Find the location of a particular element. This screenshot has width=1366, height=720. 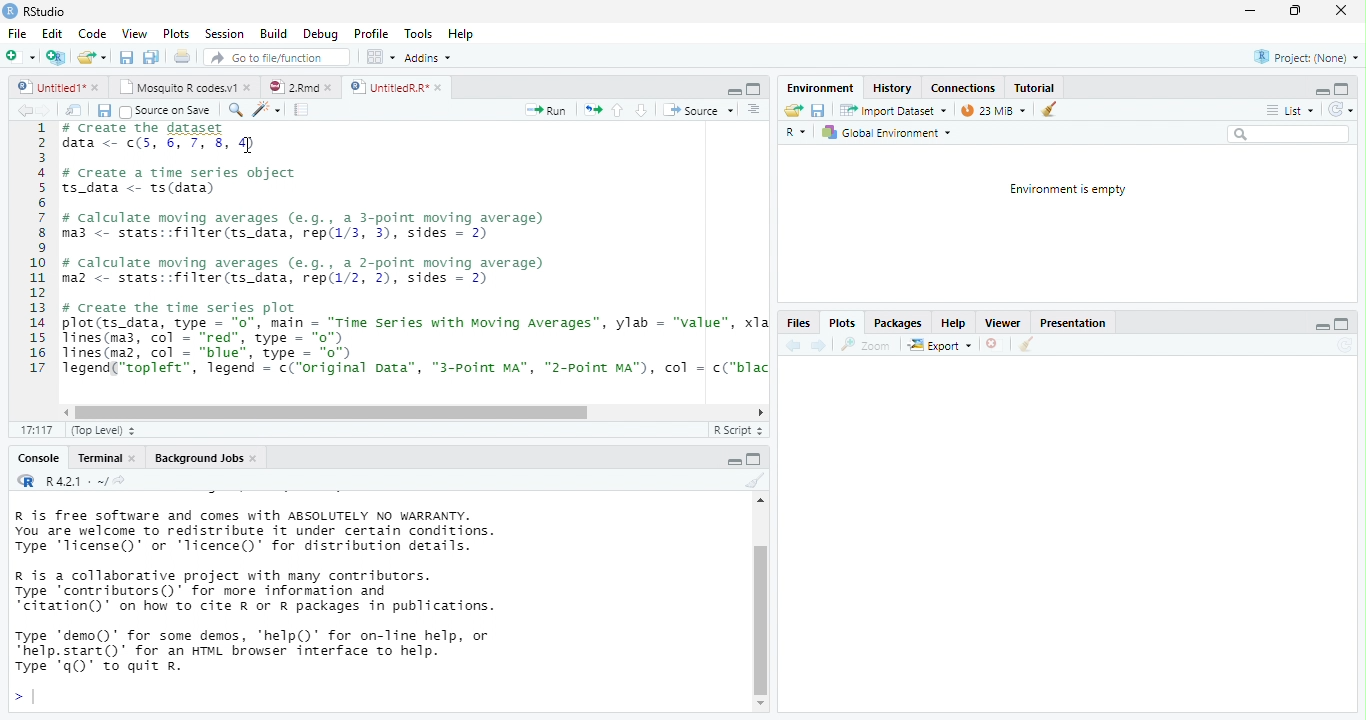

minimize is located at coordinates (1323, 329).